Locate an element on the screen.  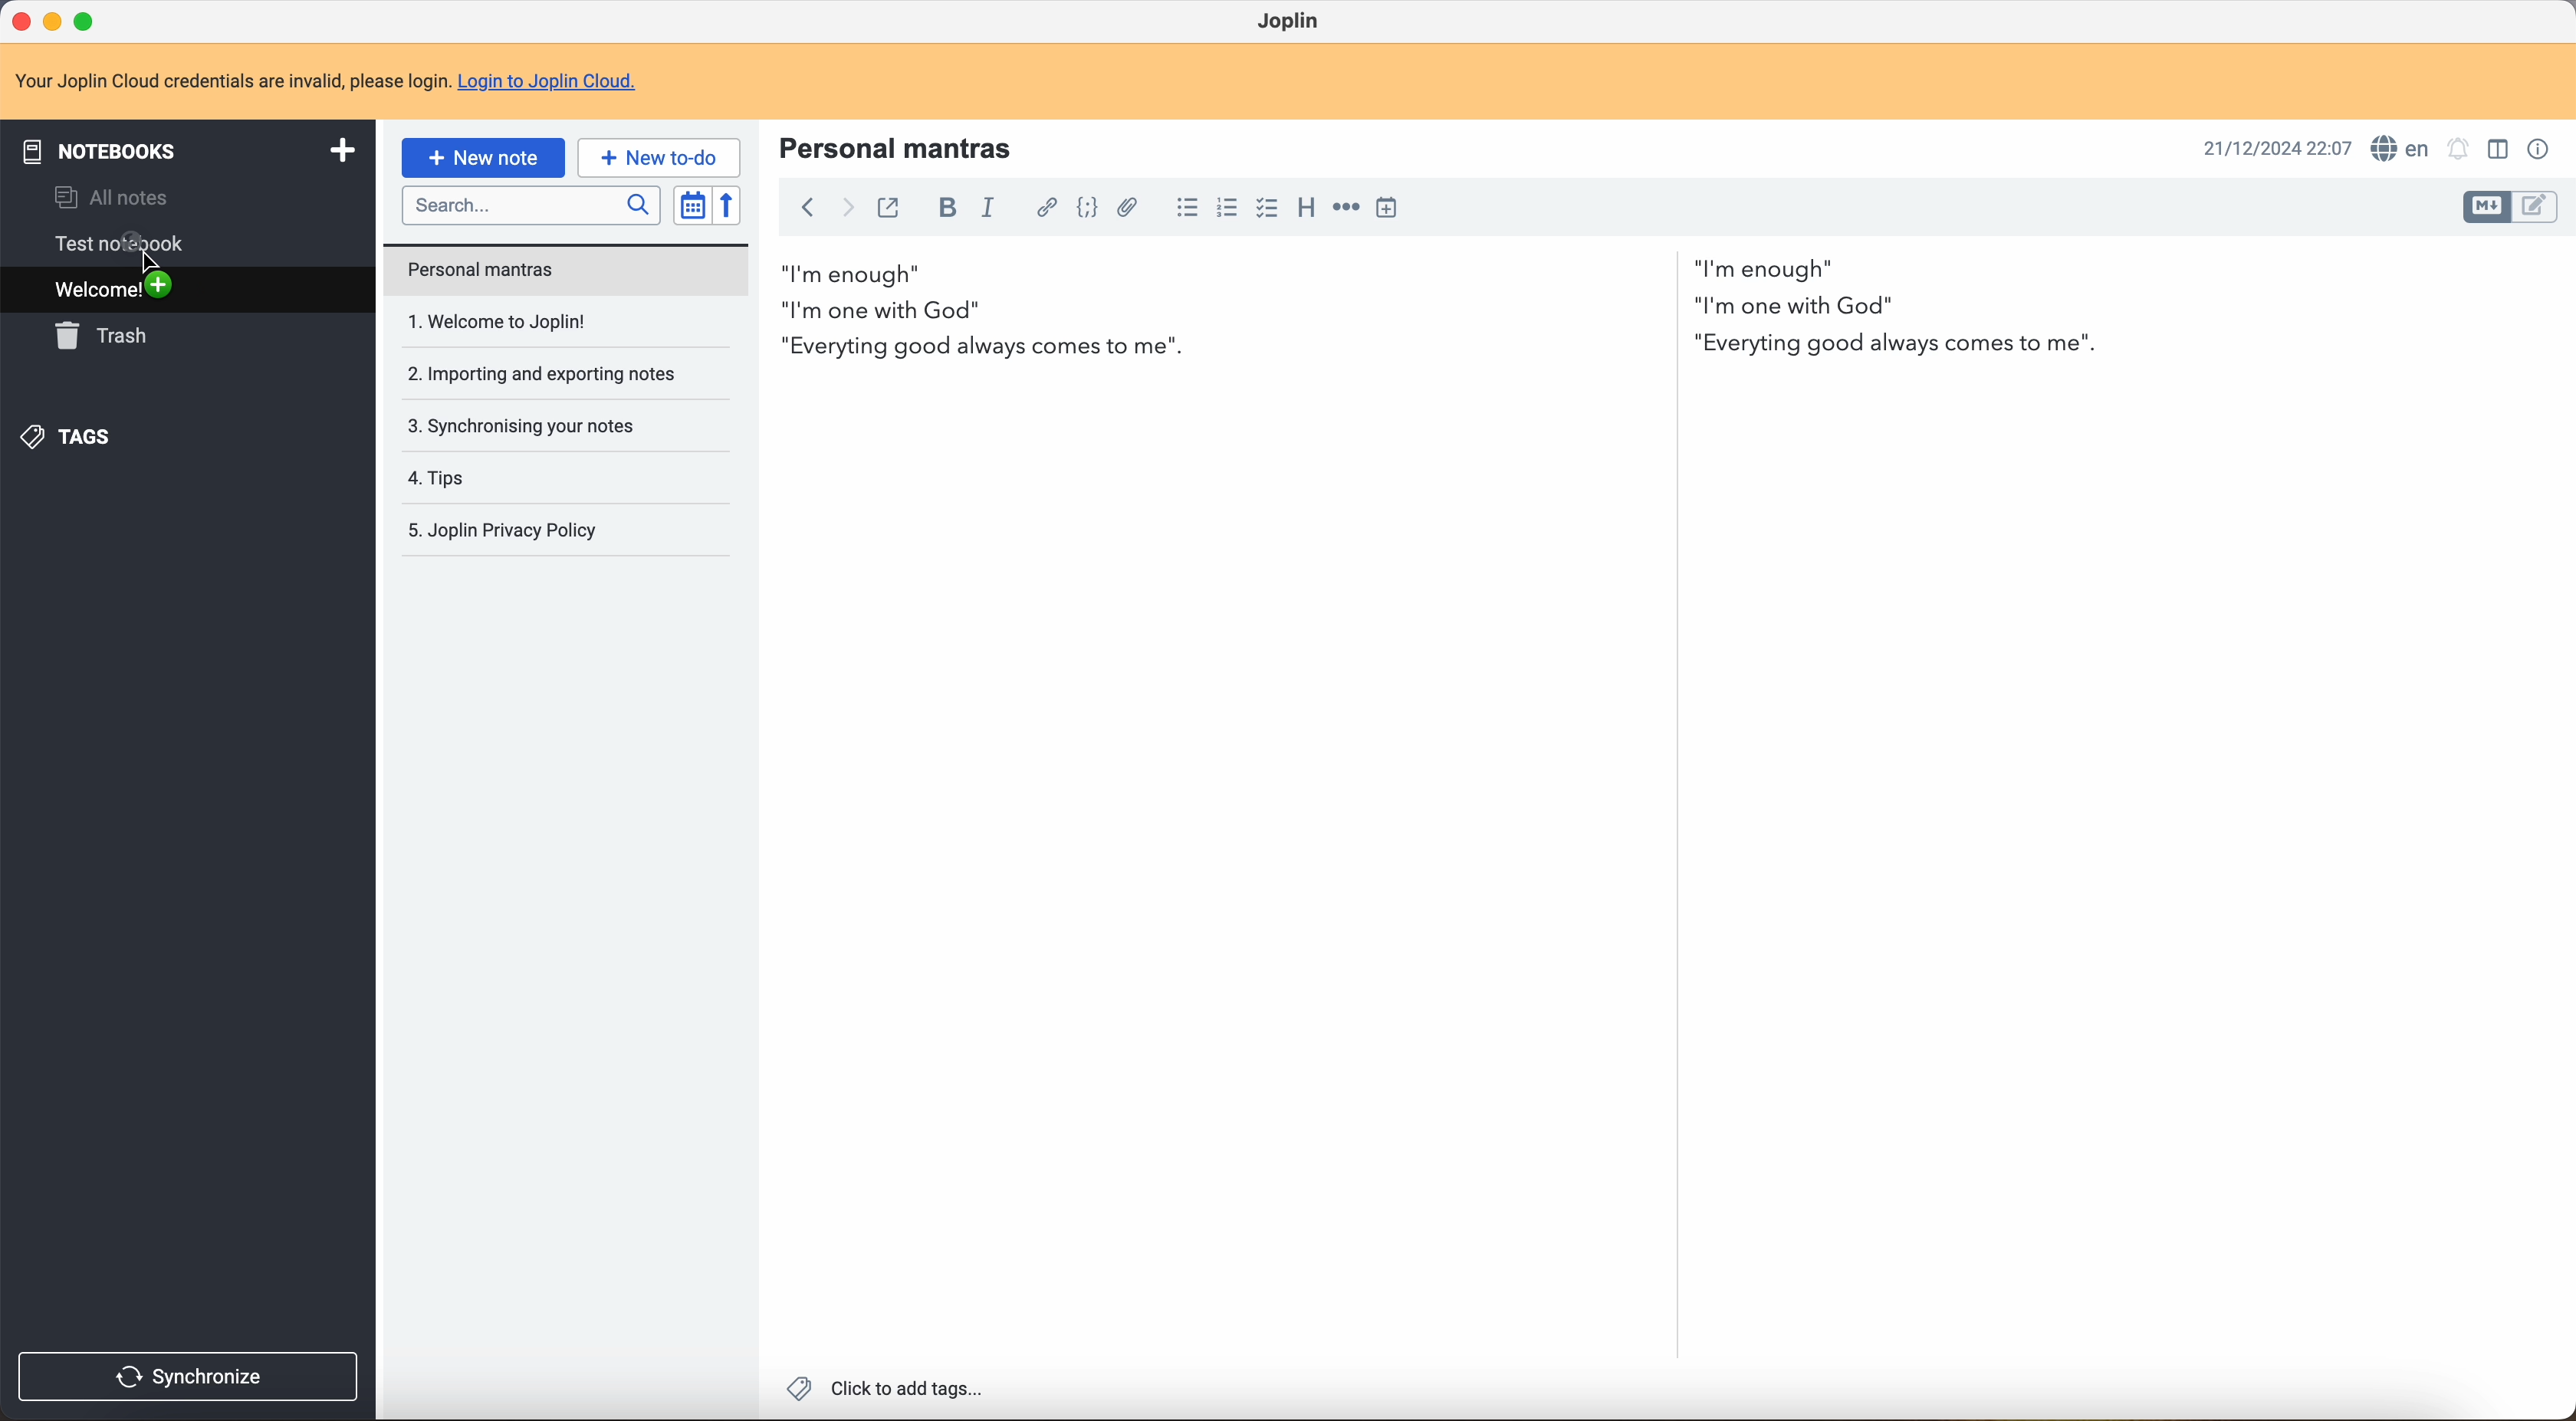
bulleted list is located at coordinates (1185, 207).